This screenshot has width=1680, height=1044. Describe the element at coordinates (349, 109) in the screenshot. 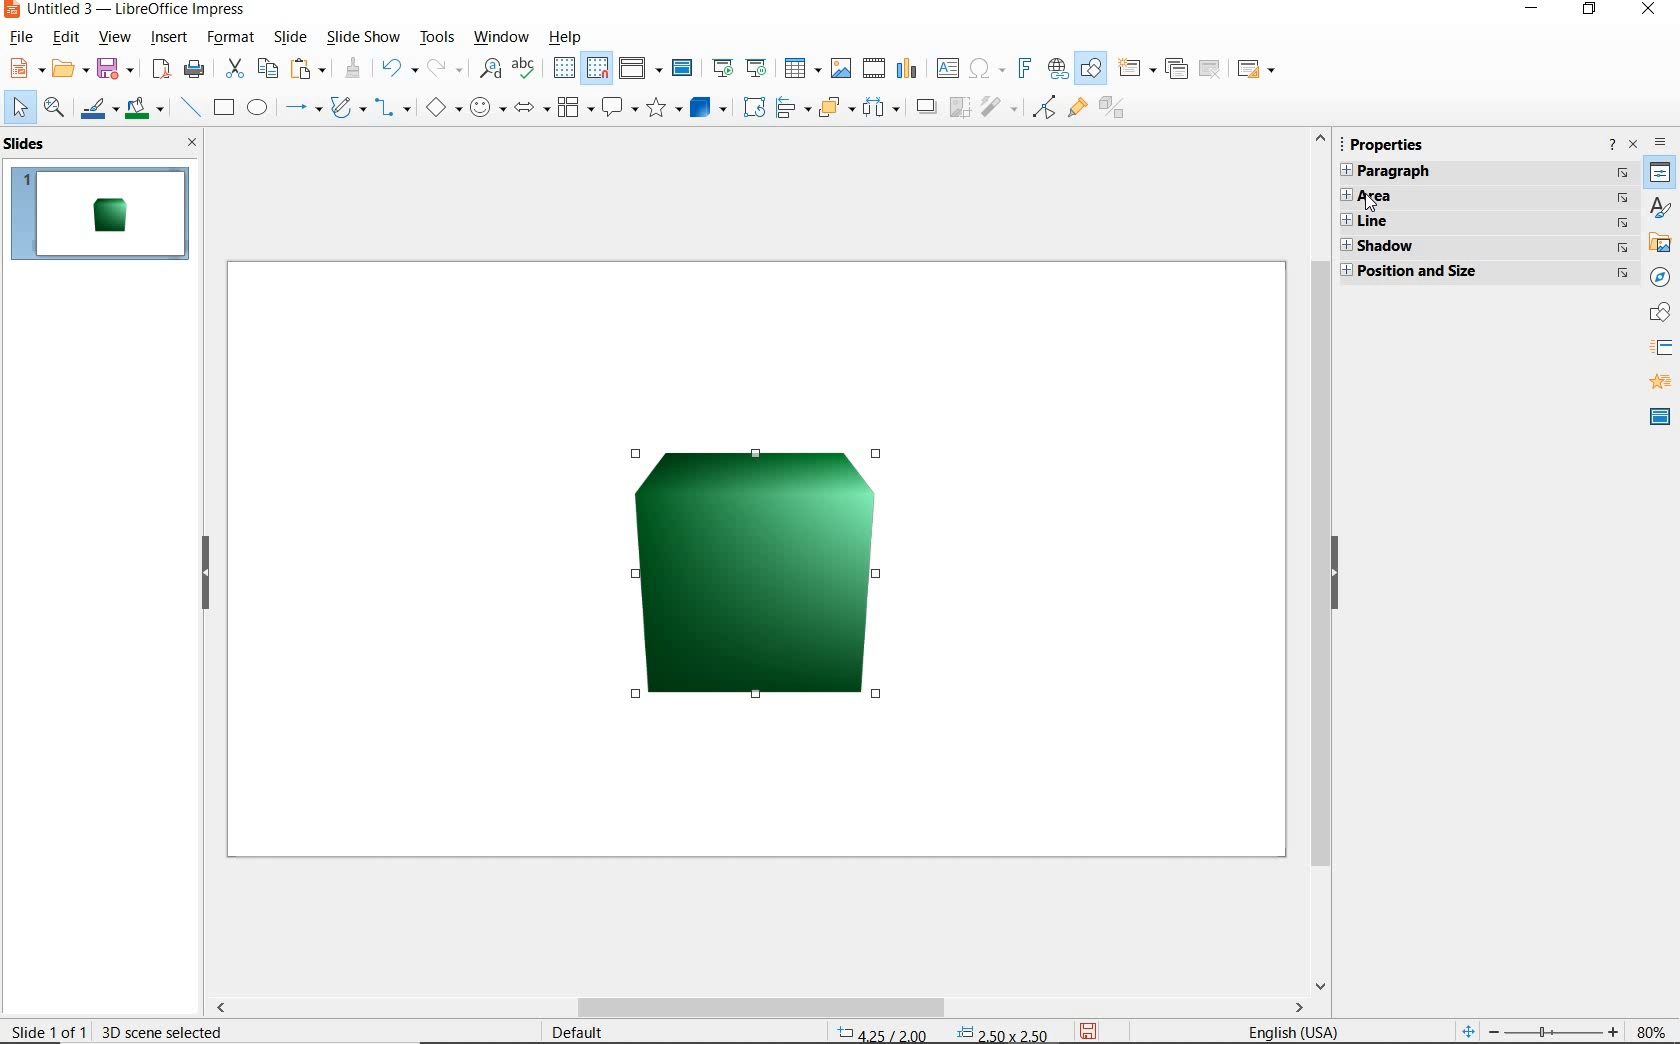

I see `curves and polygons` at that location.